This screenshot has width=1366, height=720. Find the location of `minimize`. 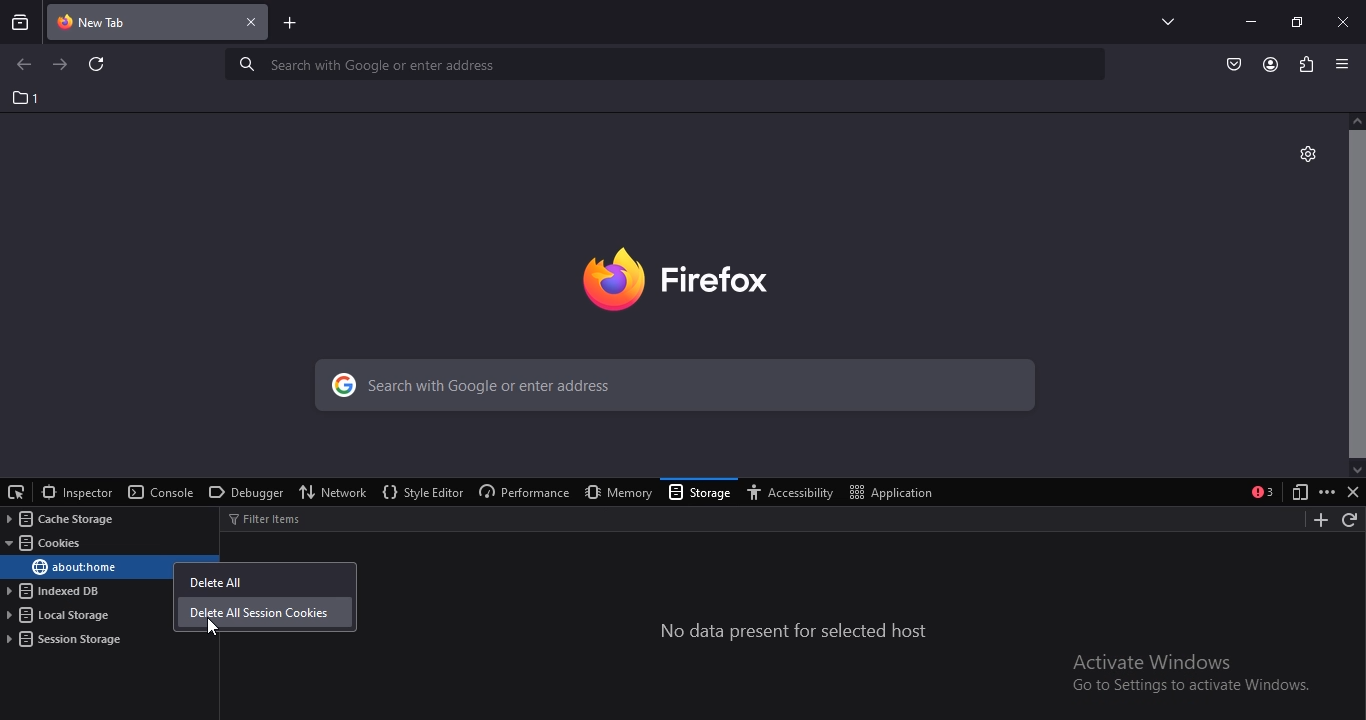

minimize is located at coordinates (1250, 21).